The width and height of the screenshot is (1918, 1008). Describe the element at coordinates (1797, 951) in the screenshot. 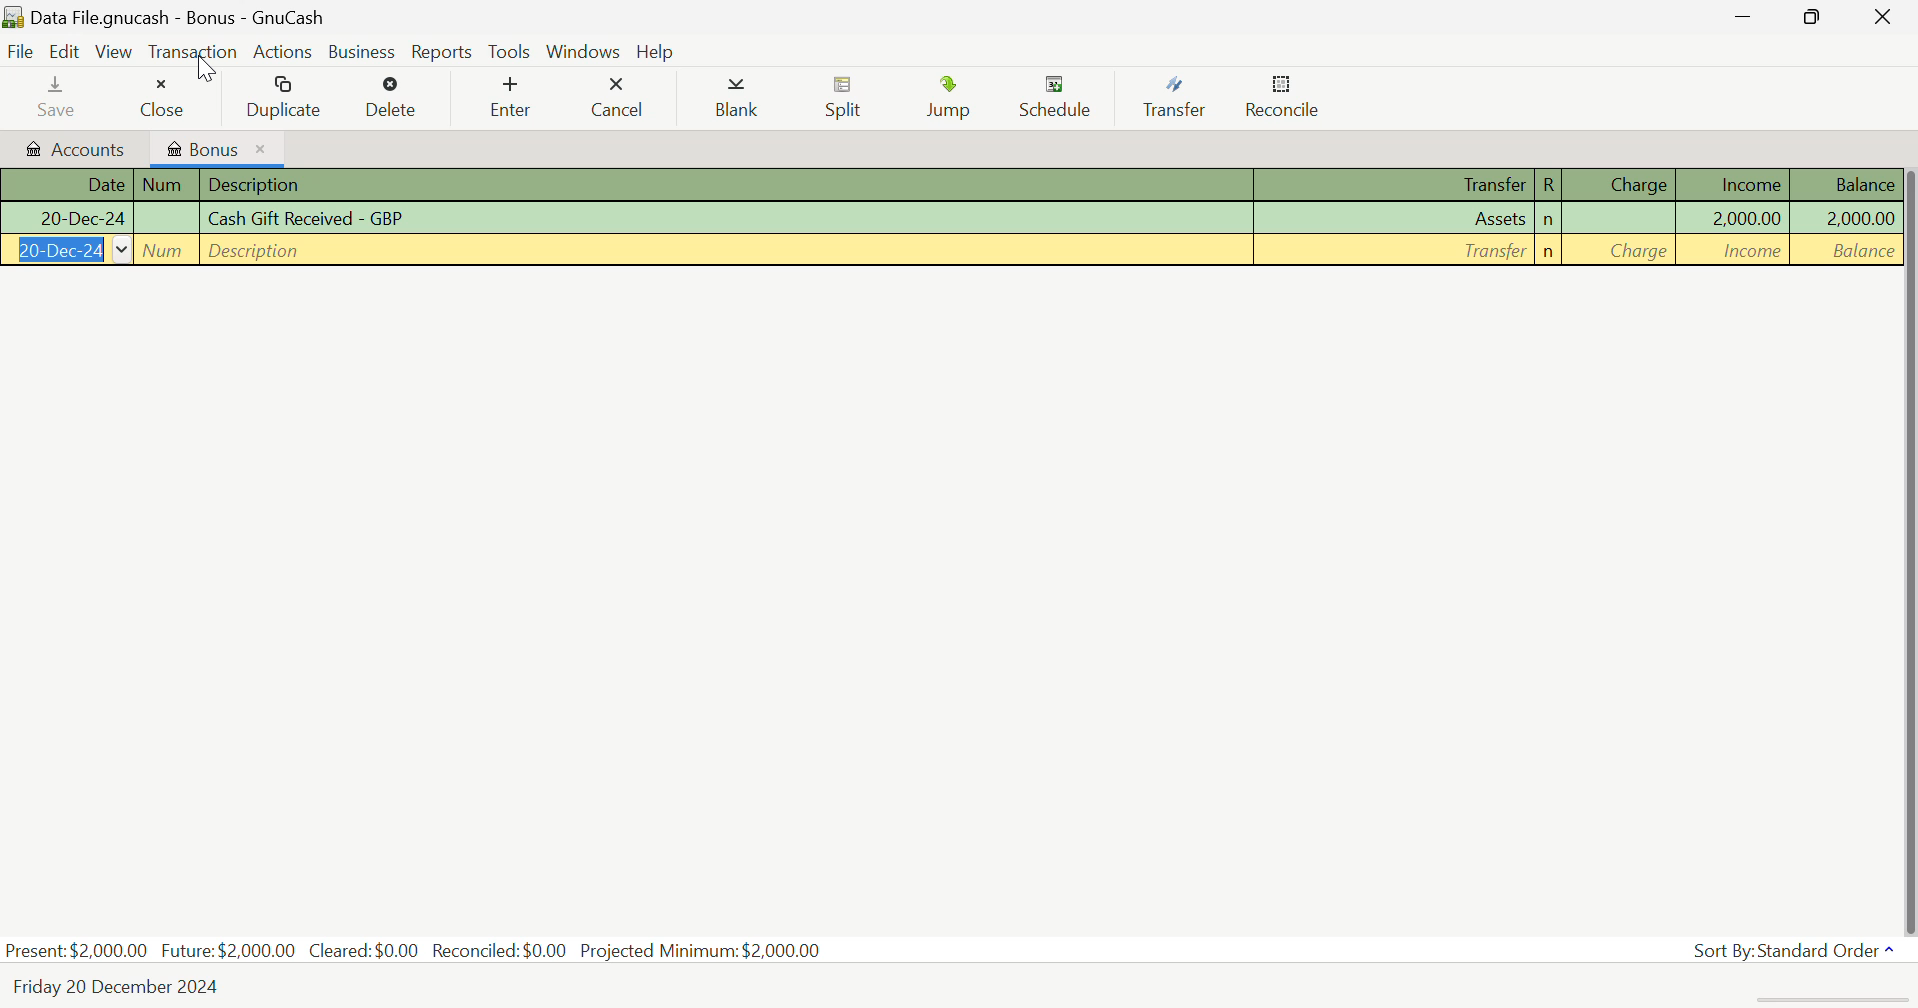

I see `Sort By: Standard Order` at that location.